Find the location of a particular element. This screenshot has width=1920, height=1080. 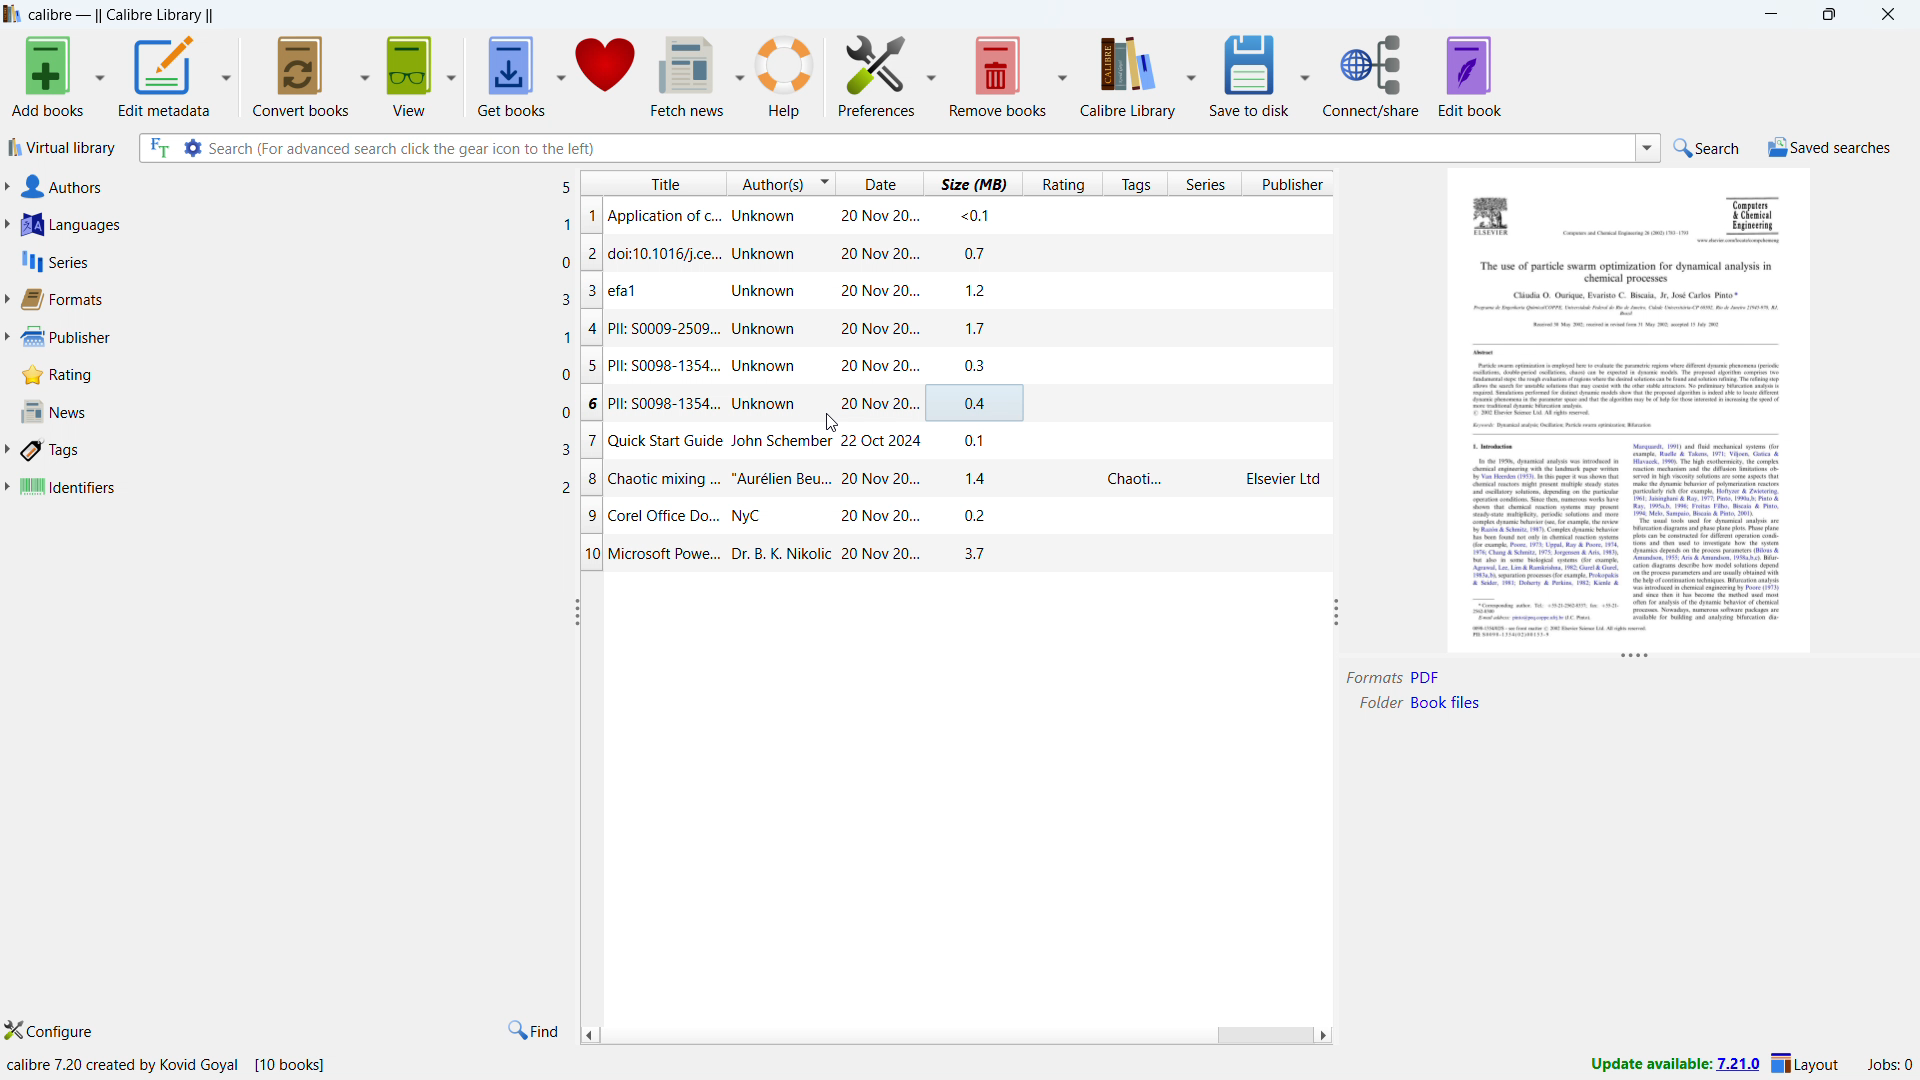

calibre 7.20 created by kovid Goyal is located at coordinates (122, 1067).